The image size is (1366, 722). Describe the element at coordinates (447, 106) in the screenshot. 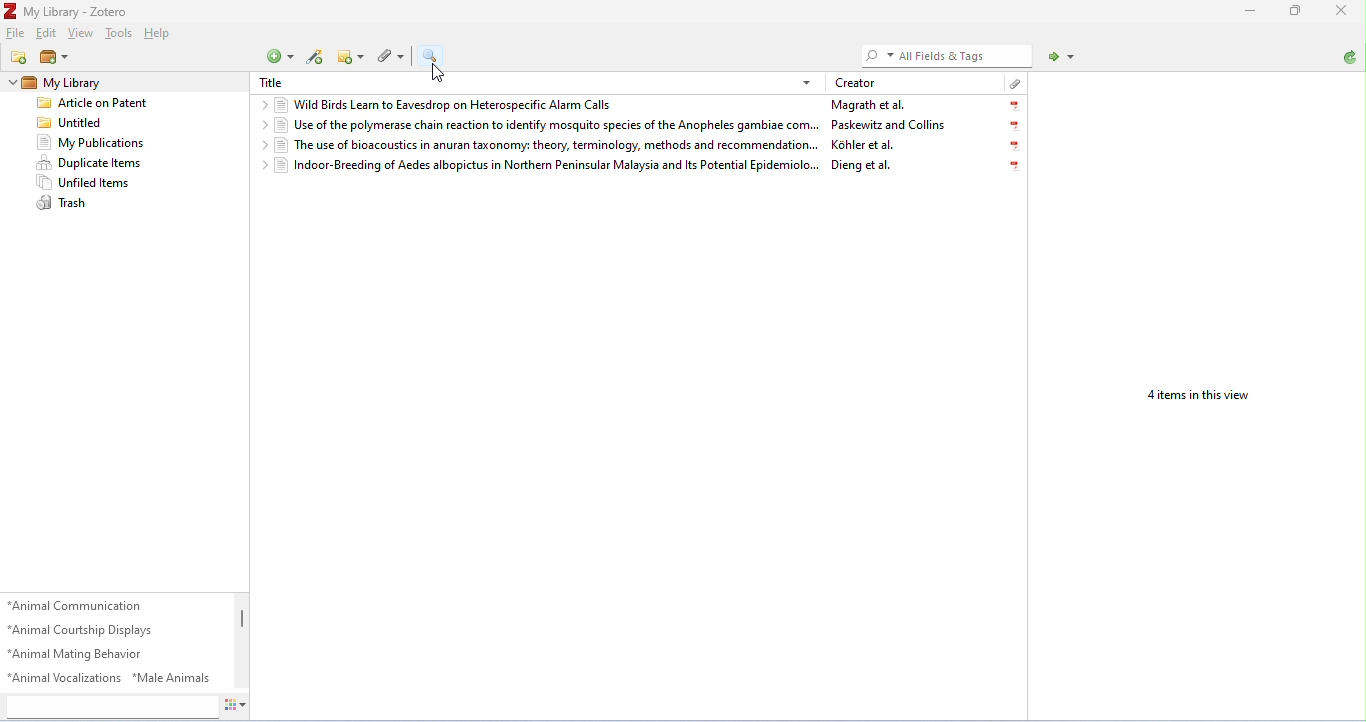

I see `wild birds learn to eavesdrop on heterospecific alarm calls` at that location.